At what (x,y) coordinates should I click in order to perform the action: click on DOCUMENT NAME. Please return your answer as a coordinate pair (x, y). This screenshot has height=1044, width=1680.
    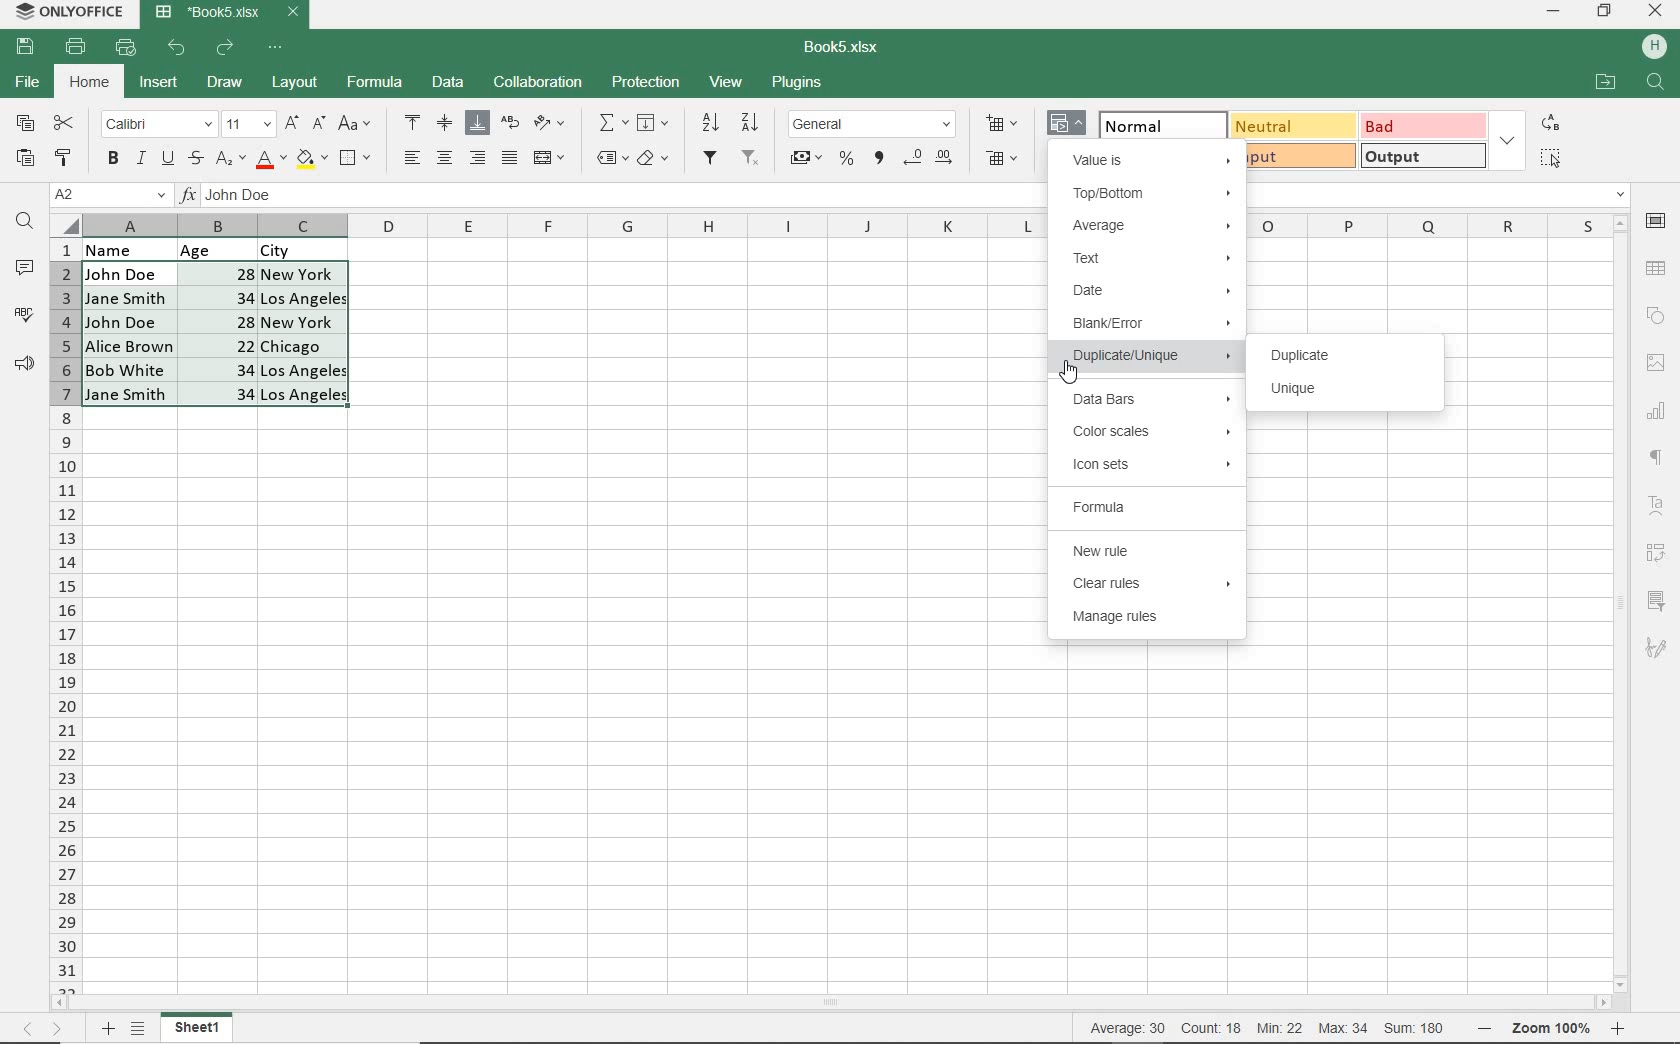
    Looking at the image, I should click on (849, 48).